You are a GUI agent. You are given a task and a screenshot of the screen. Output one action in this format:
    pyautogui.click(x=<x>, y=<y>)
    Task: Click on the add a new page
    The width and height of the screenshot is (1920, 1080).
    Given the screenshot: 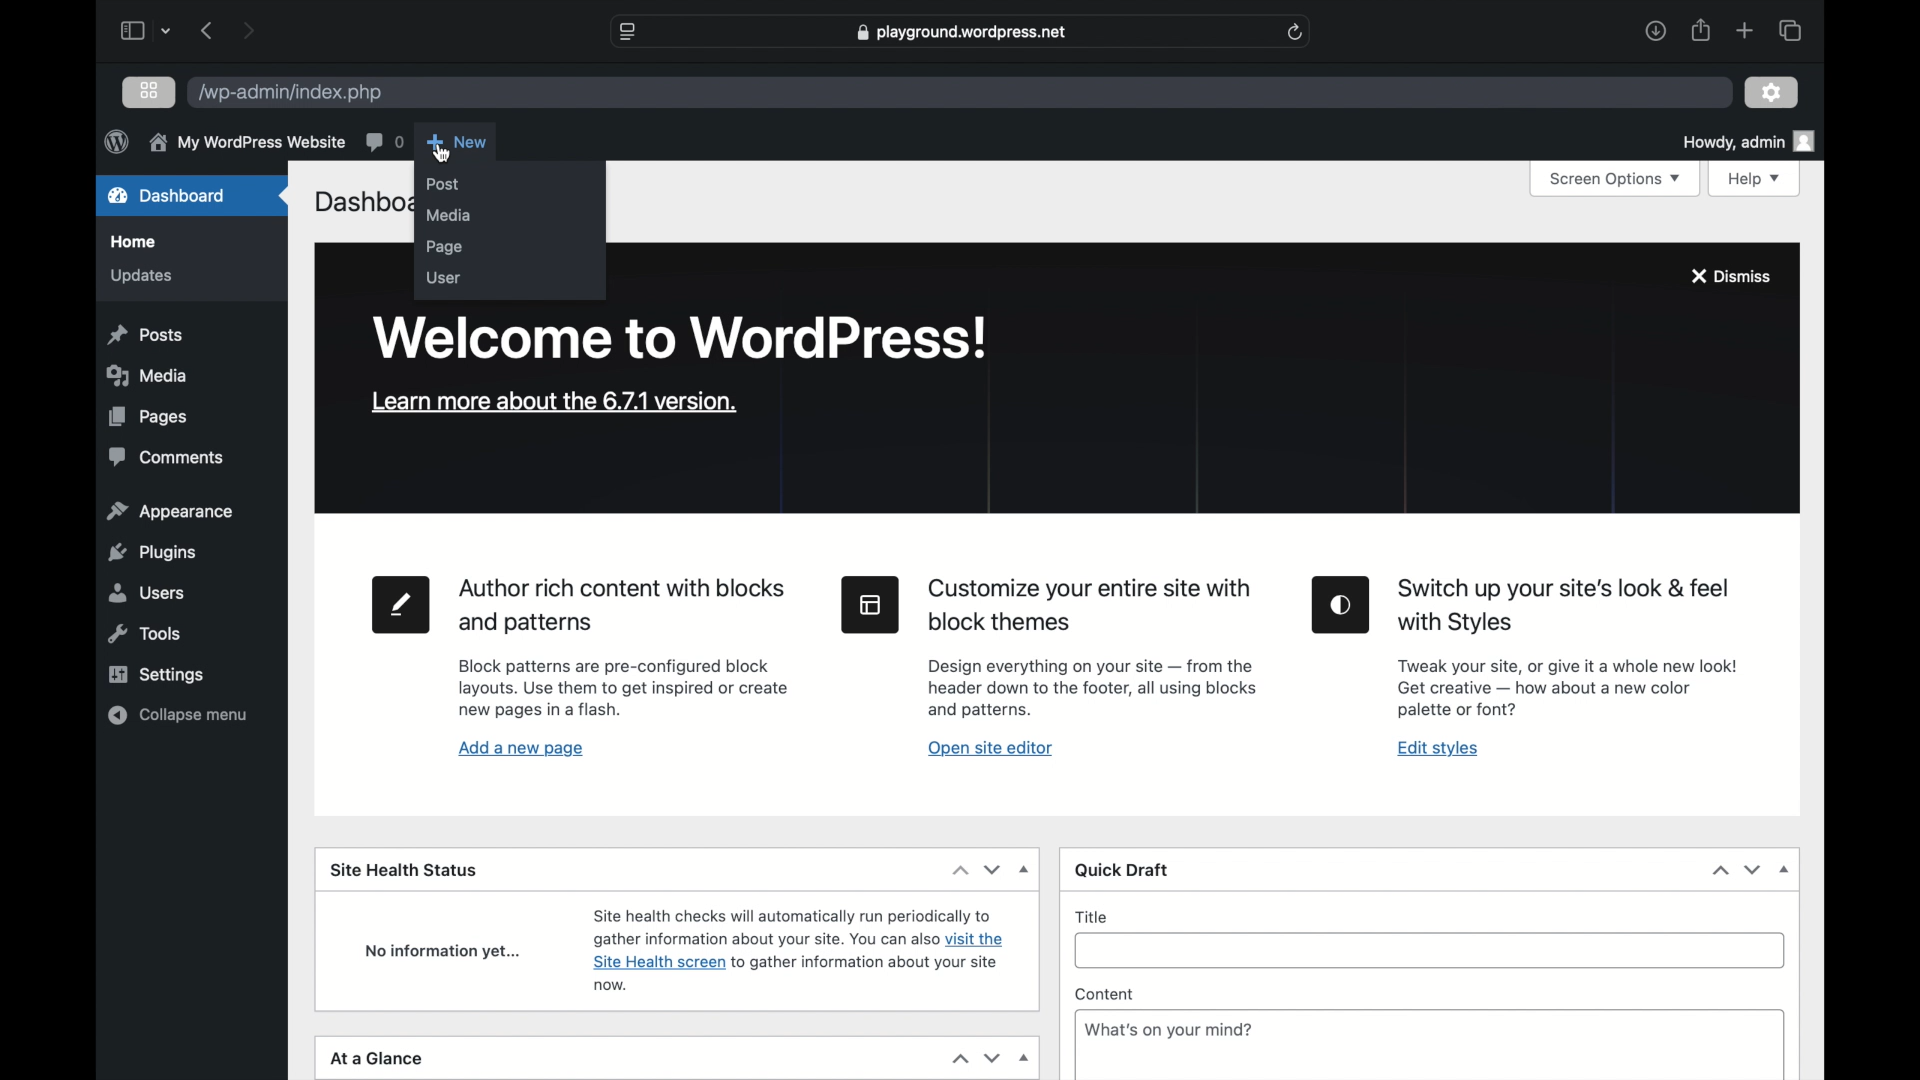 What is the action you would take?
    pyautogui.click(x=521, y=750)
    